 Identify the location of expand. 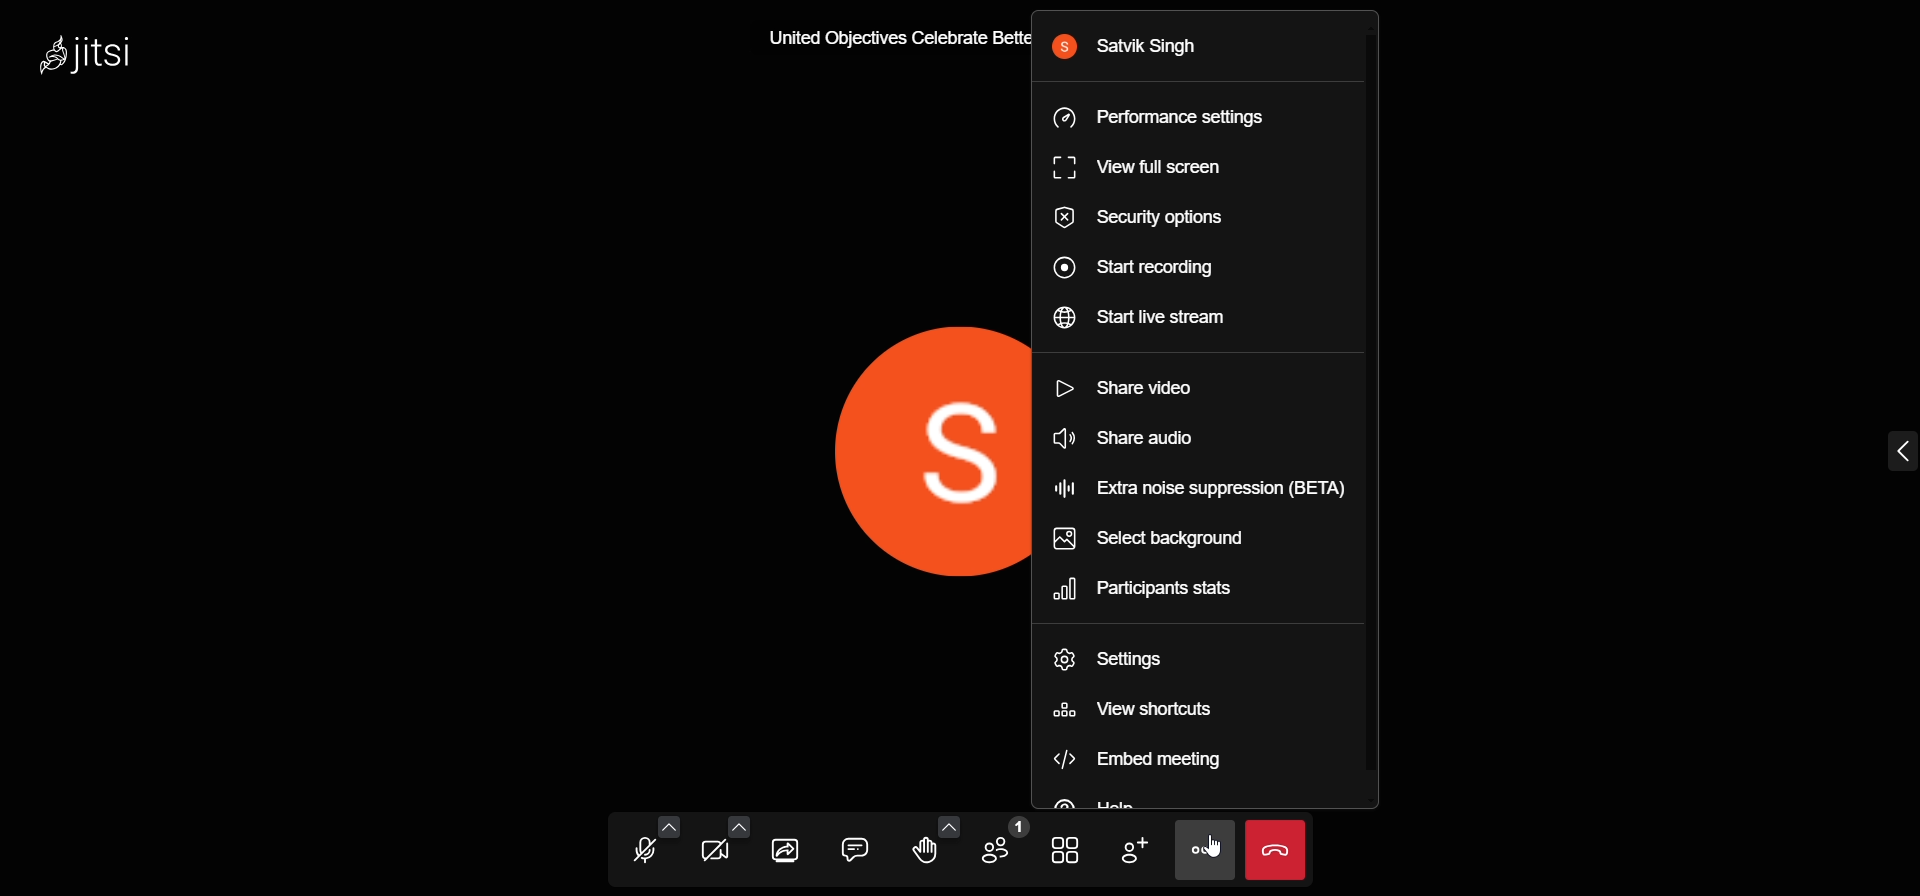
(1896, 450).